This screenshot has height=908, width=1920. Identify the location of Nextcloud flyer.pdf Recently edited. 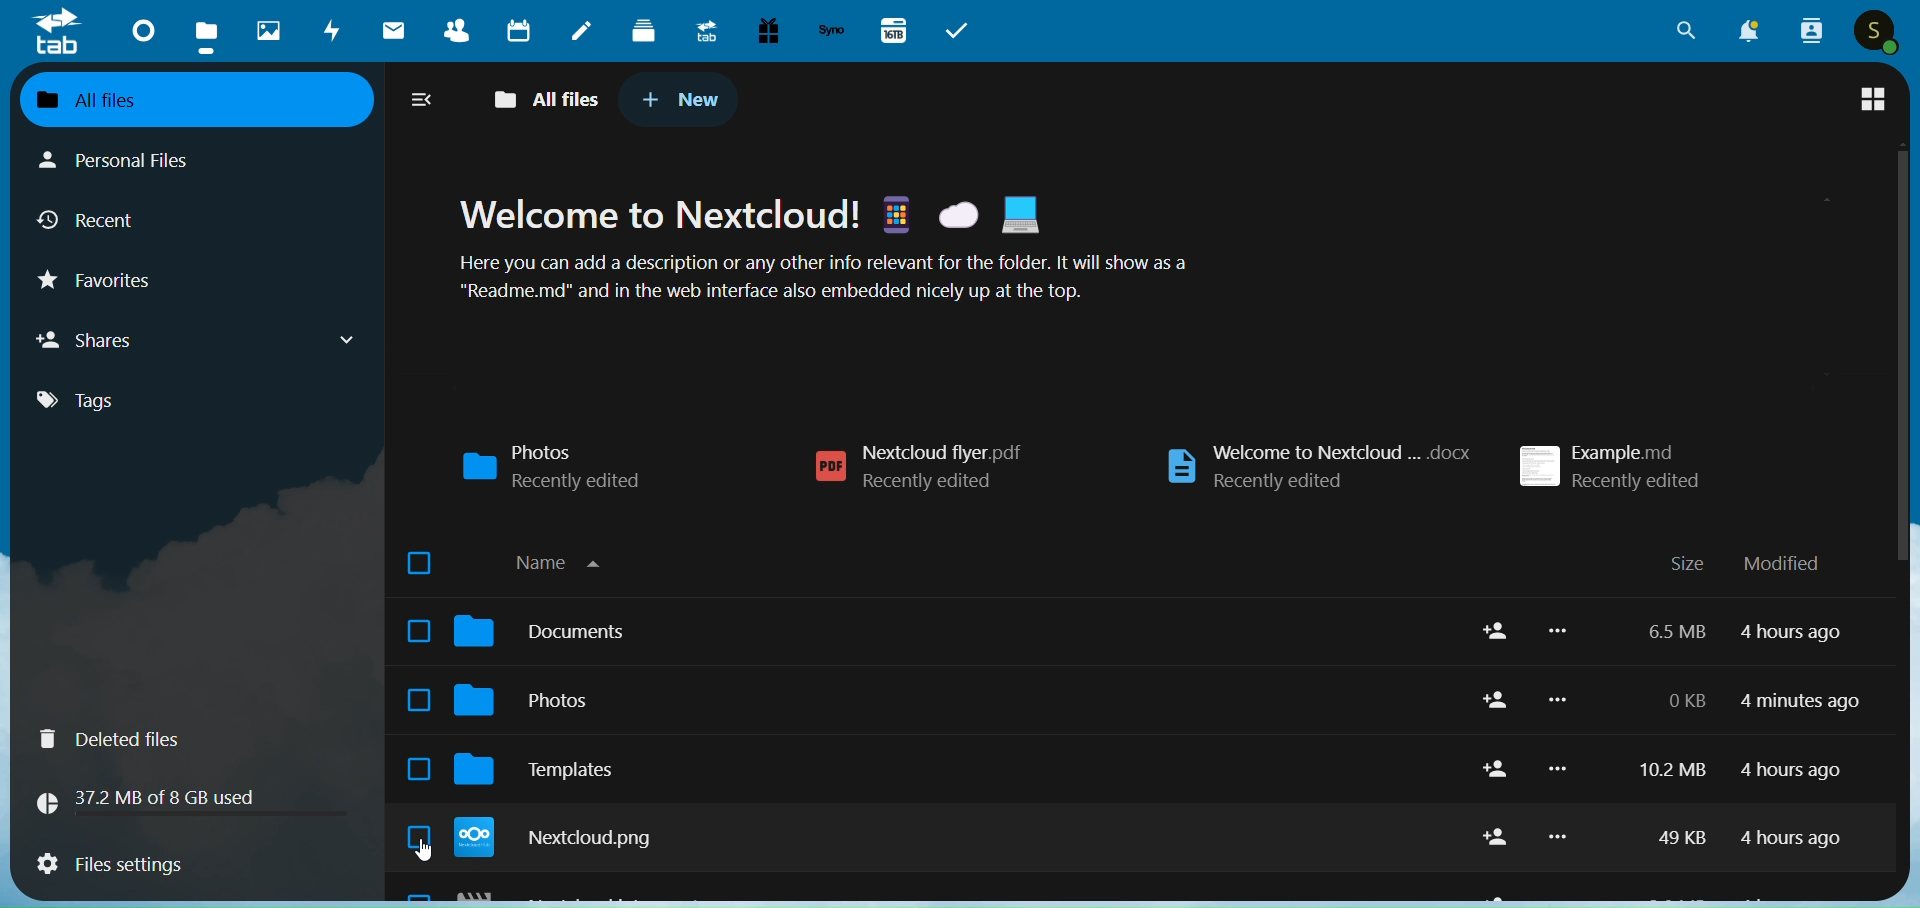
(918, 467).